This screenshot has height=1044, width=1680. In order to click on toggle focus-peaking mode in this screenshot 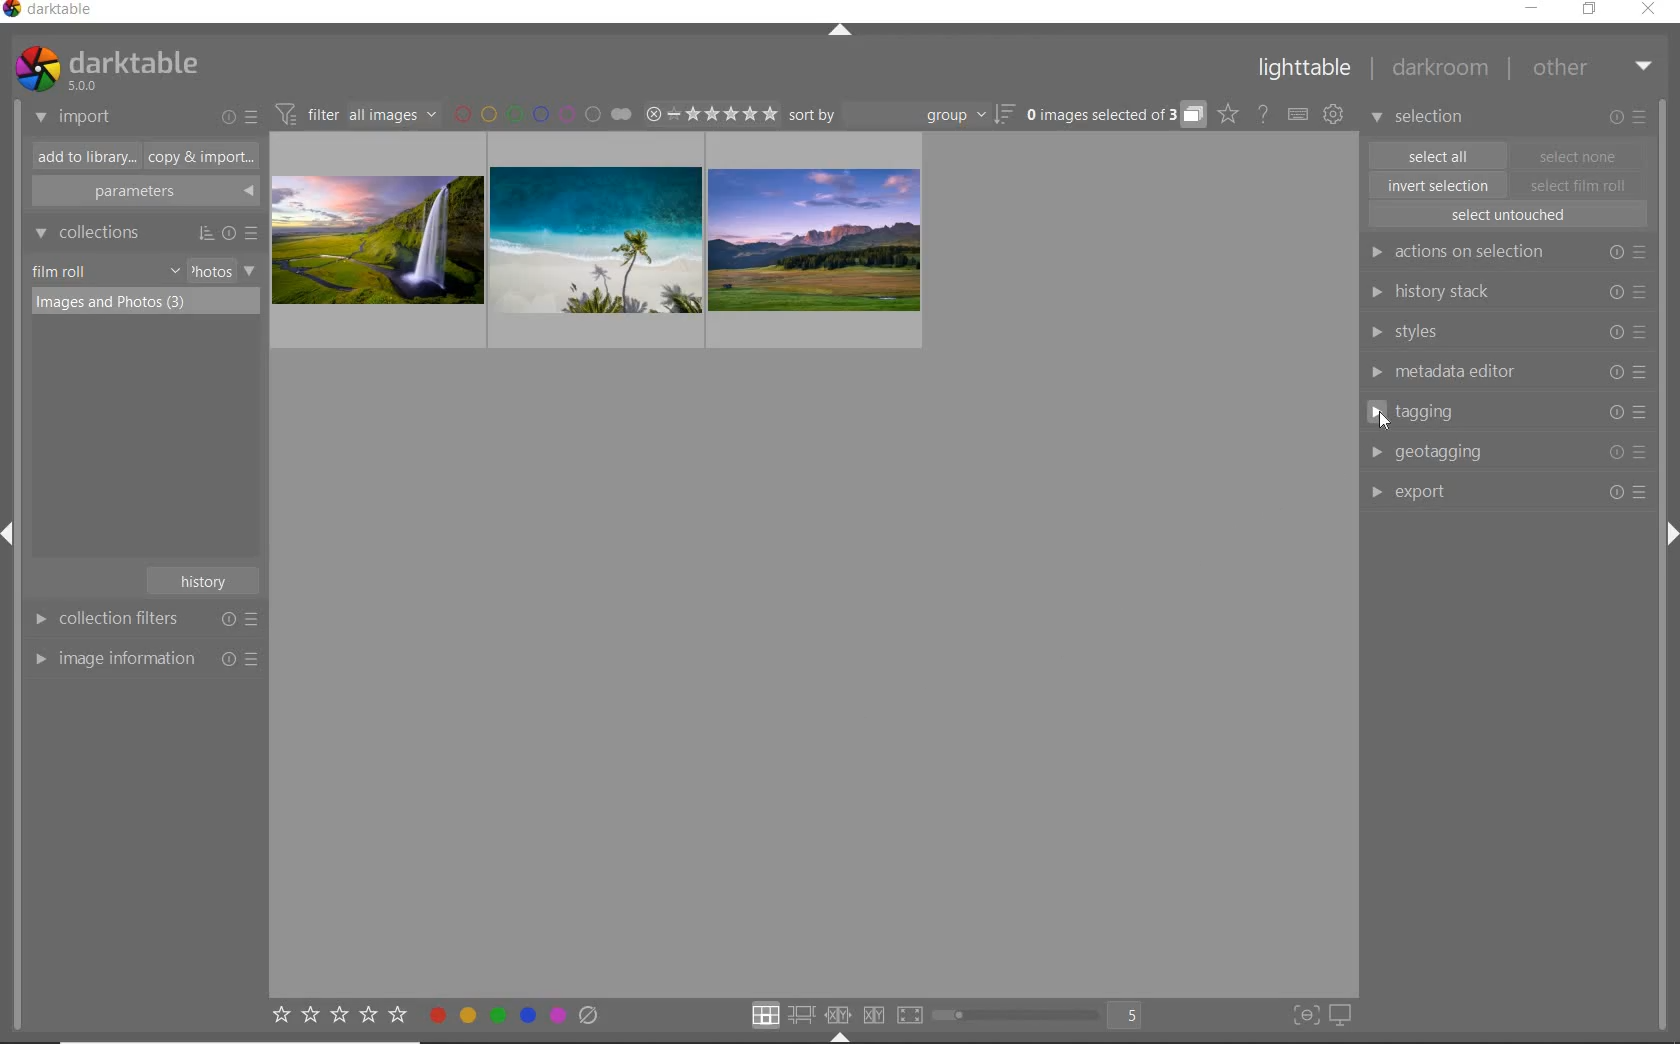, I will do `click(1303, 1013)`.